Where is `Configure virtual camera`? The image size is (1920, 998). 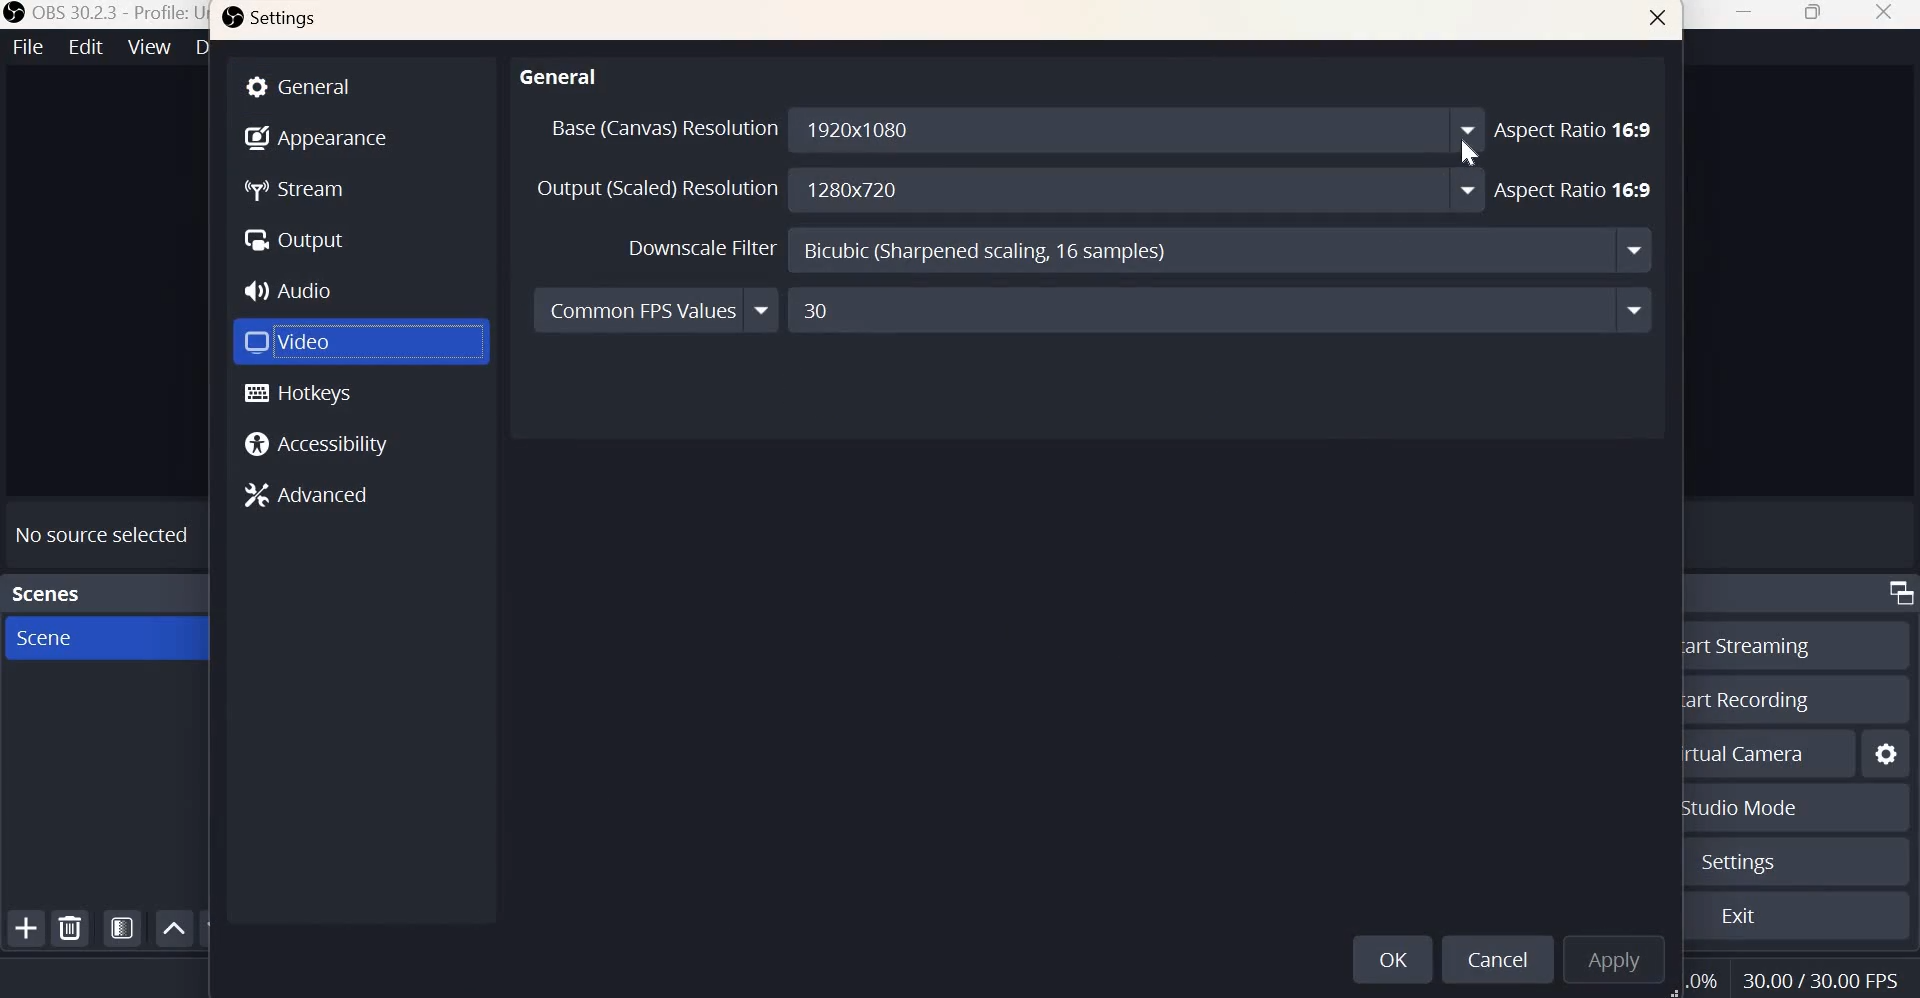
Configure virtual camera is located at coordinates (1887, 751).